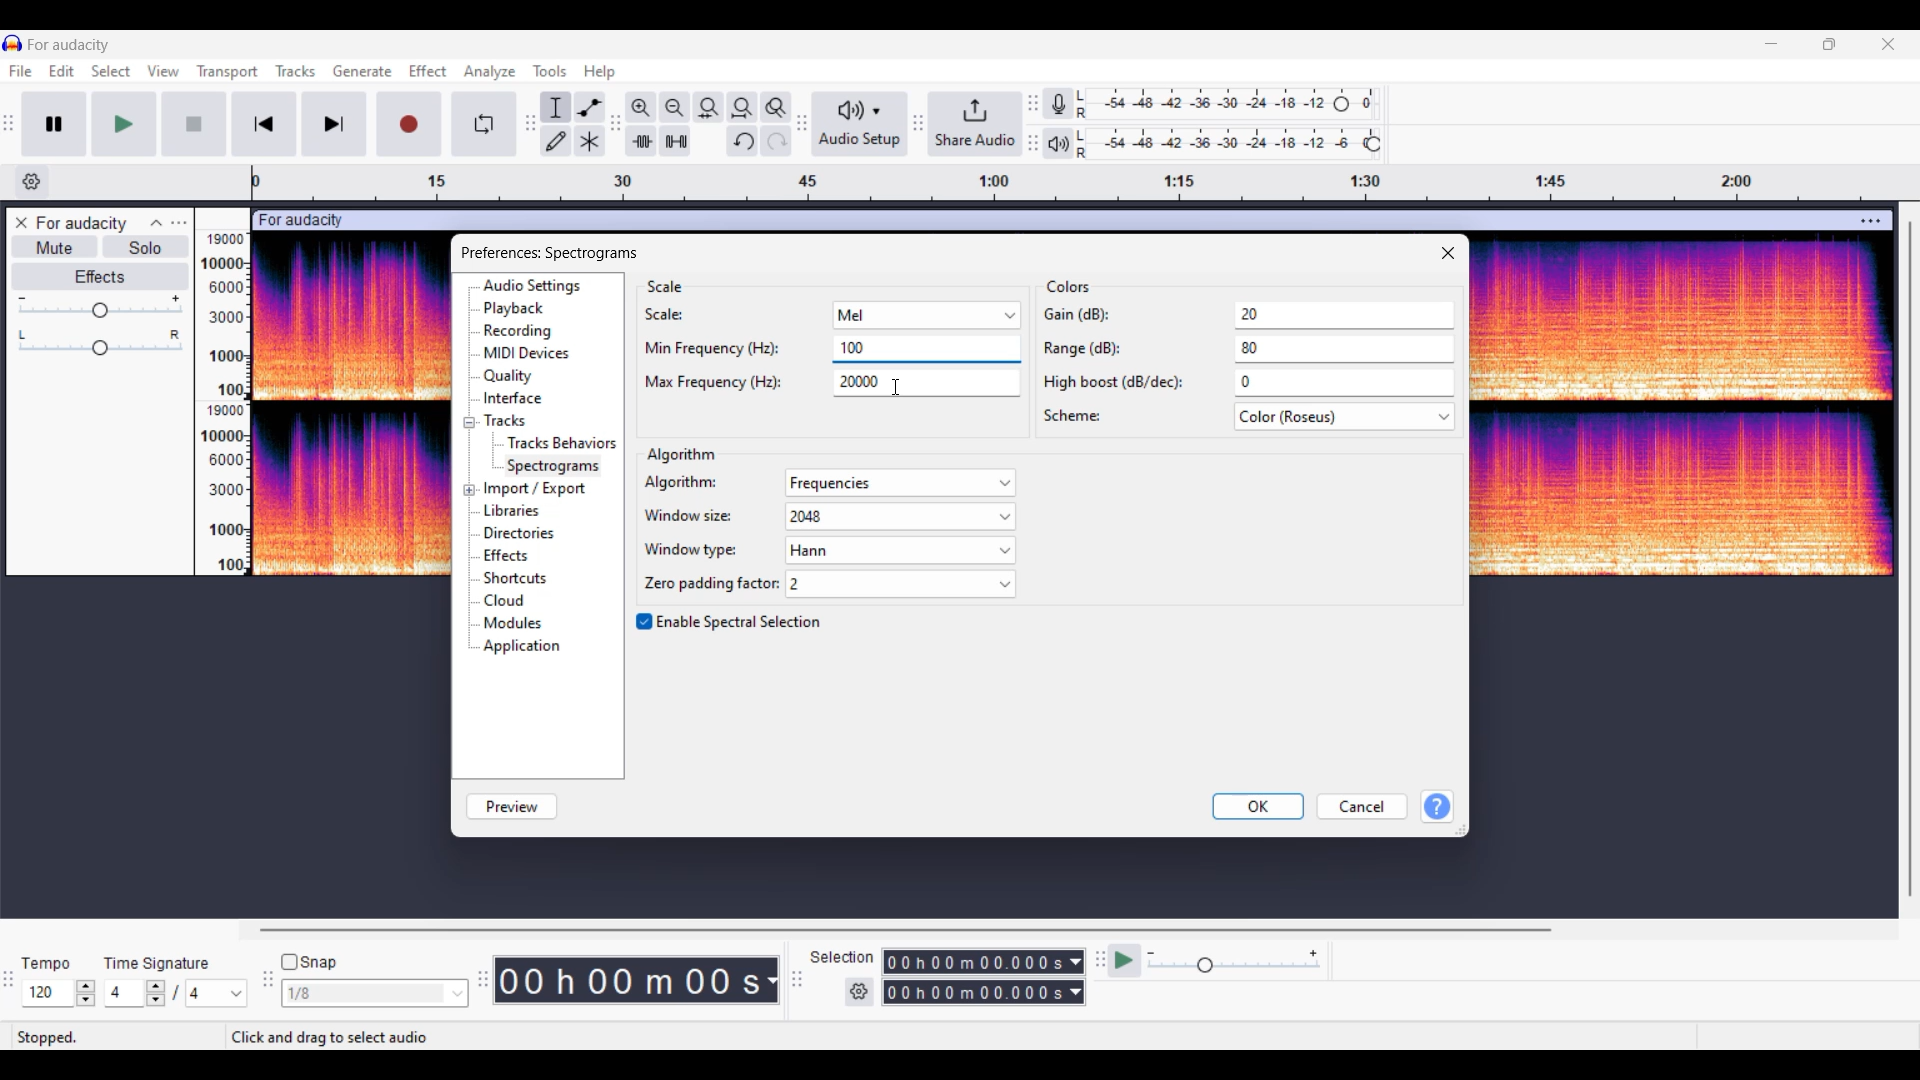 The height and width of the screenshot is (1080, 1920). What do you see at coordinates (842, 957) in the screenshot?
I see `Indicates selection duration` at bounding box center [842, 957].